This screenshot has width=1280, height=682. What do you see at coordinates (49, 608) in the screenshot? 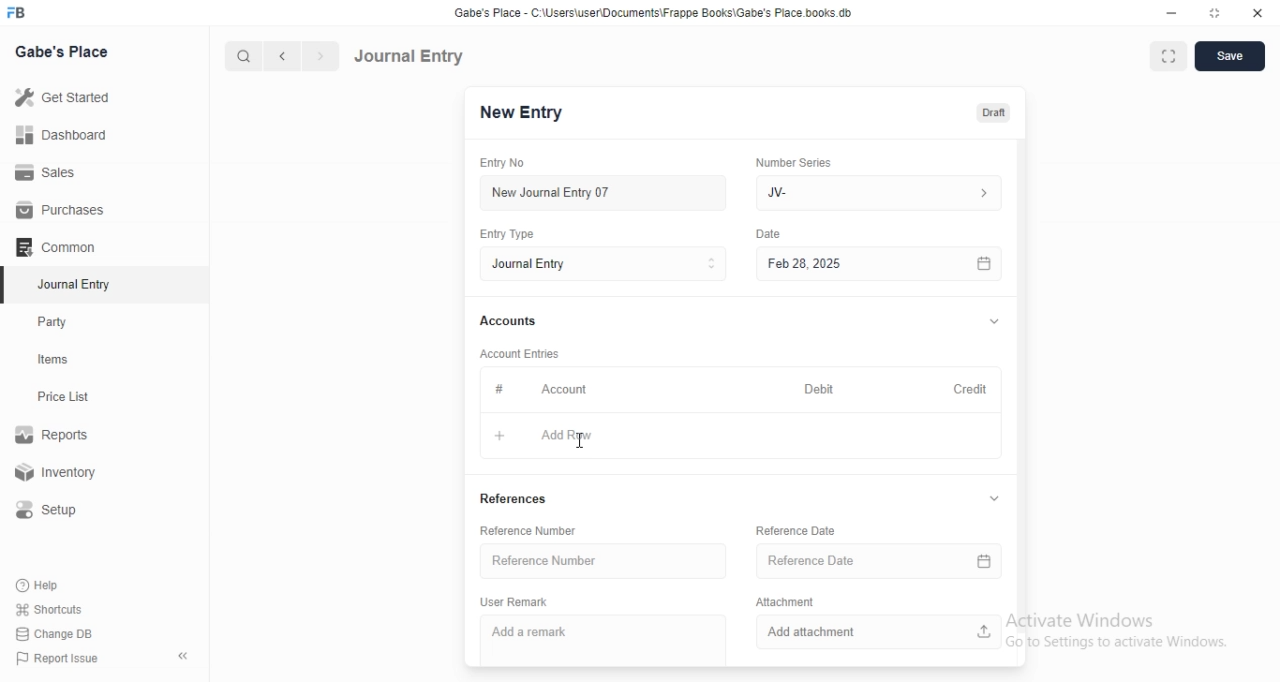
I see `Shortcuts` at bounding box center [49, 608].